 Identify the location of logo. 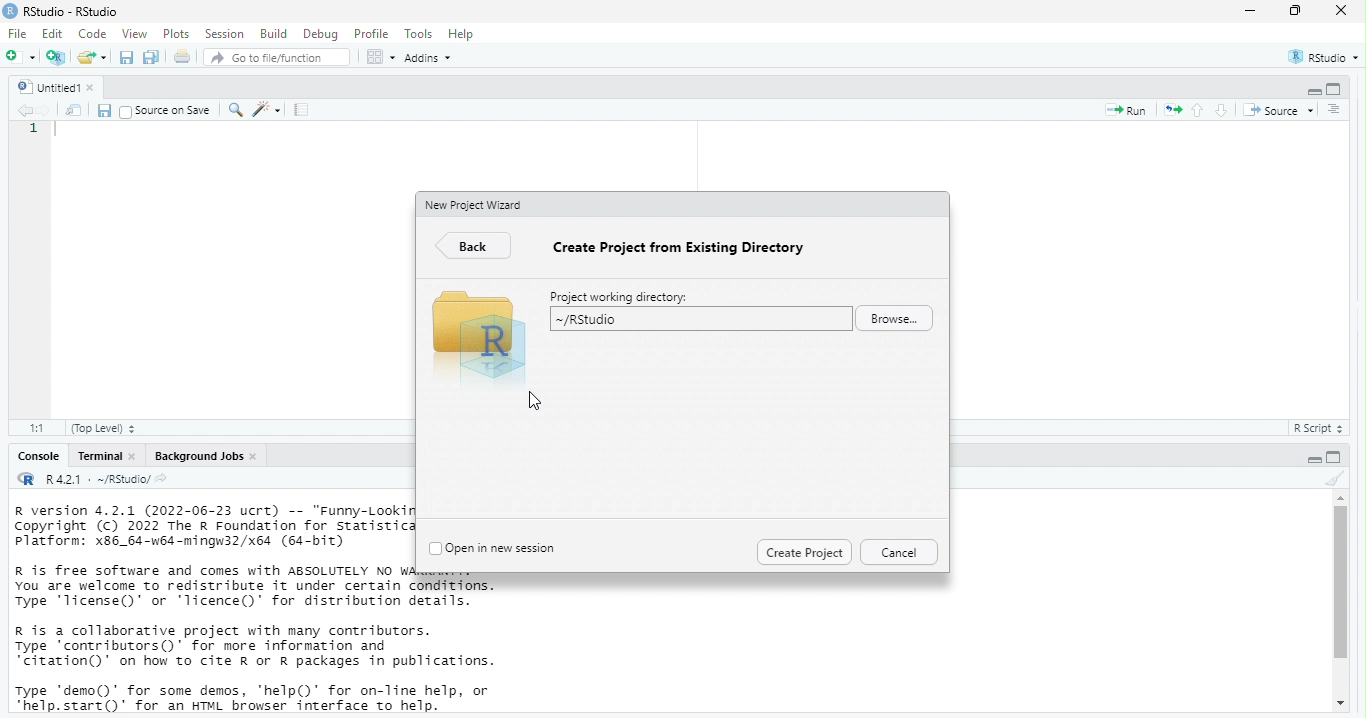
(11, 13).